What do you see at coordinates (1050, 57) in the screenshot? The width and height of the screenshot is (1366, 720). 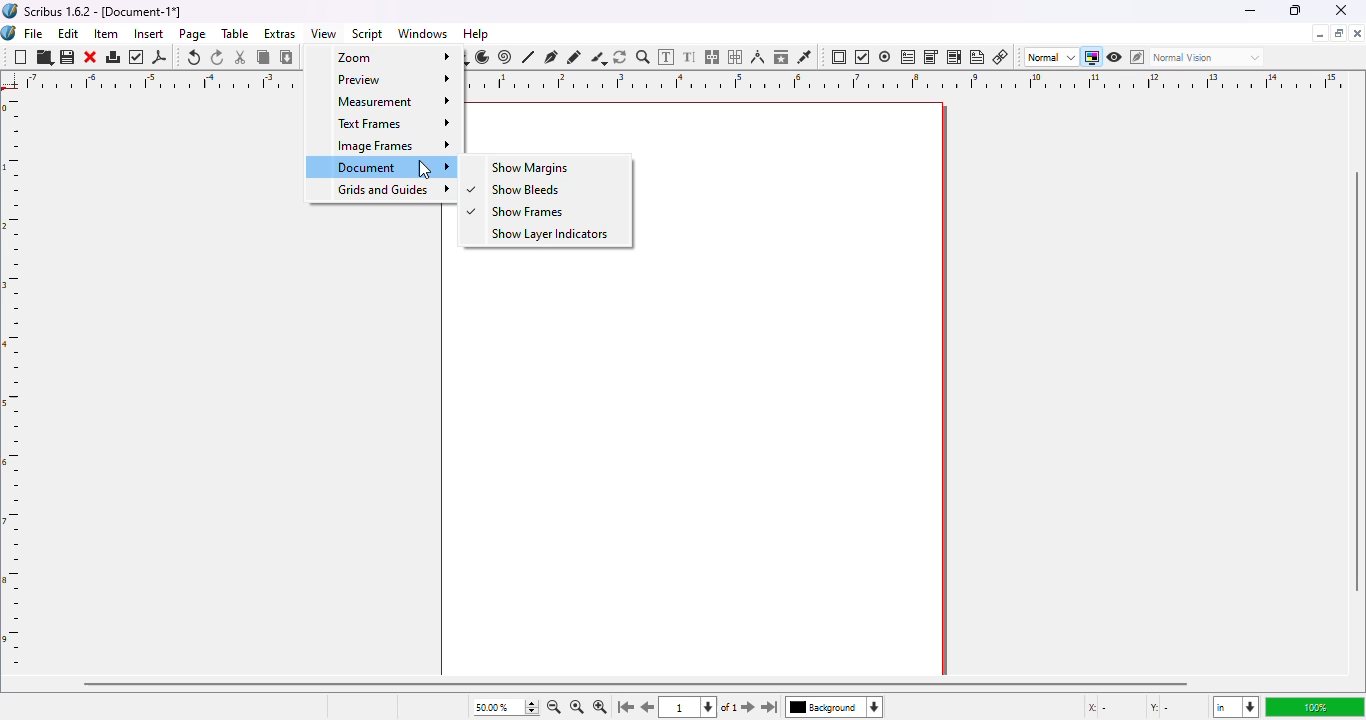 I see `normal` at bounding box center [1050, 57].